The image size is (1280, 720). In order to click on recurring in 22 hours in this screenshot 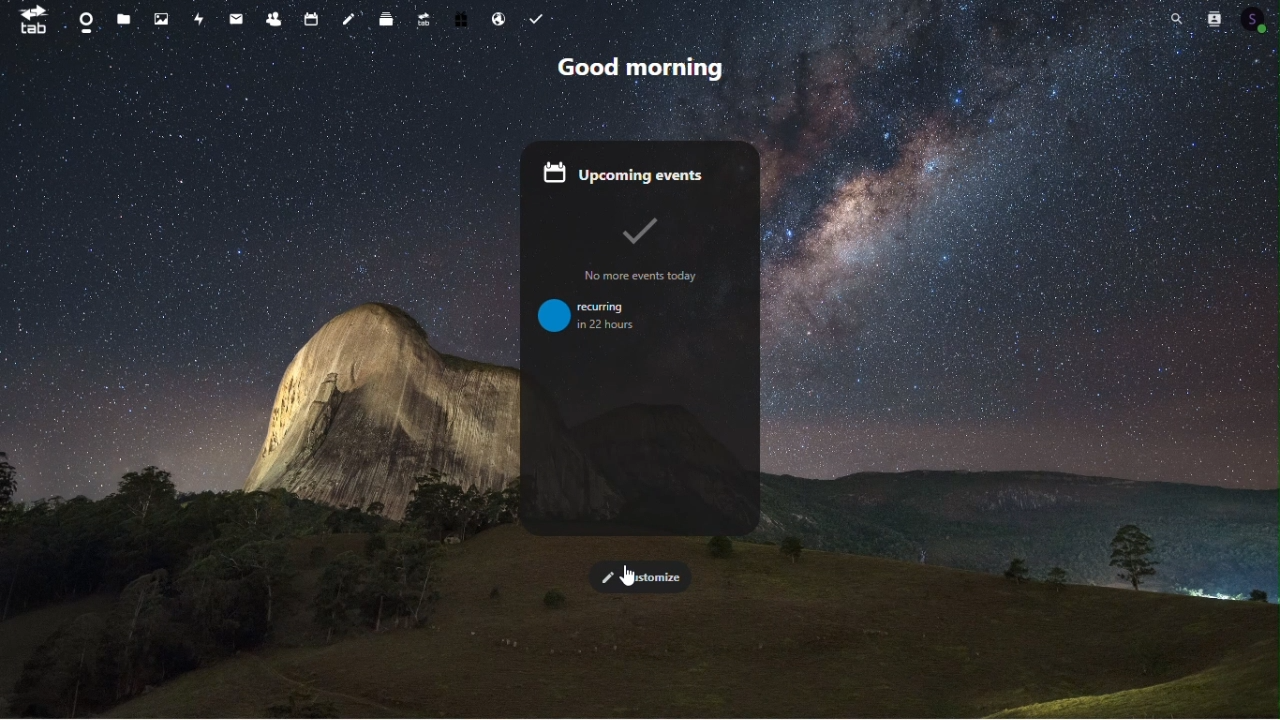, I will do `click(599, 319)`.